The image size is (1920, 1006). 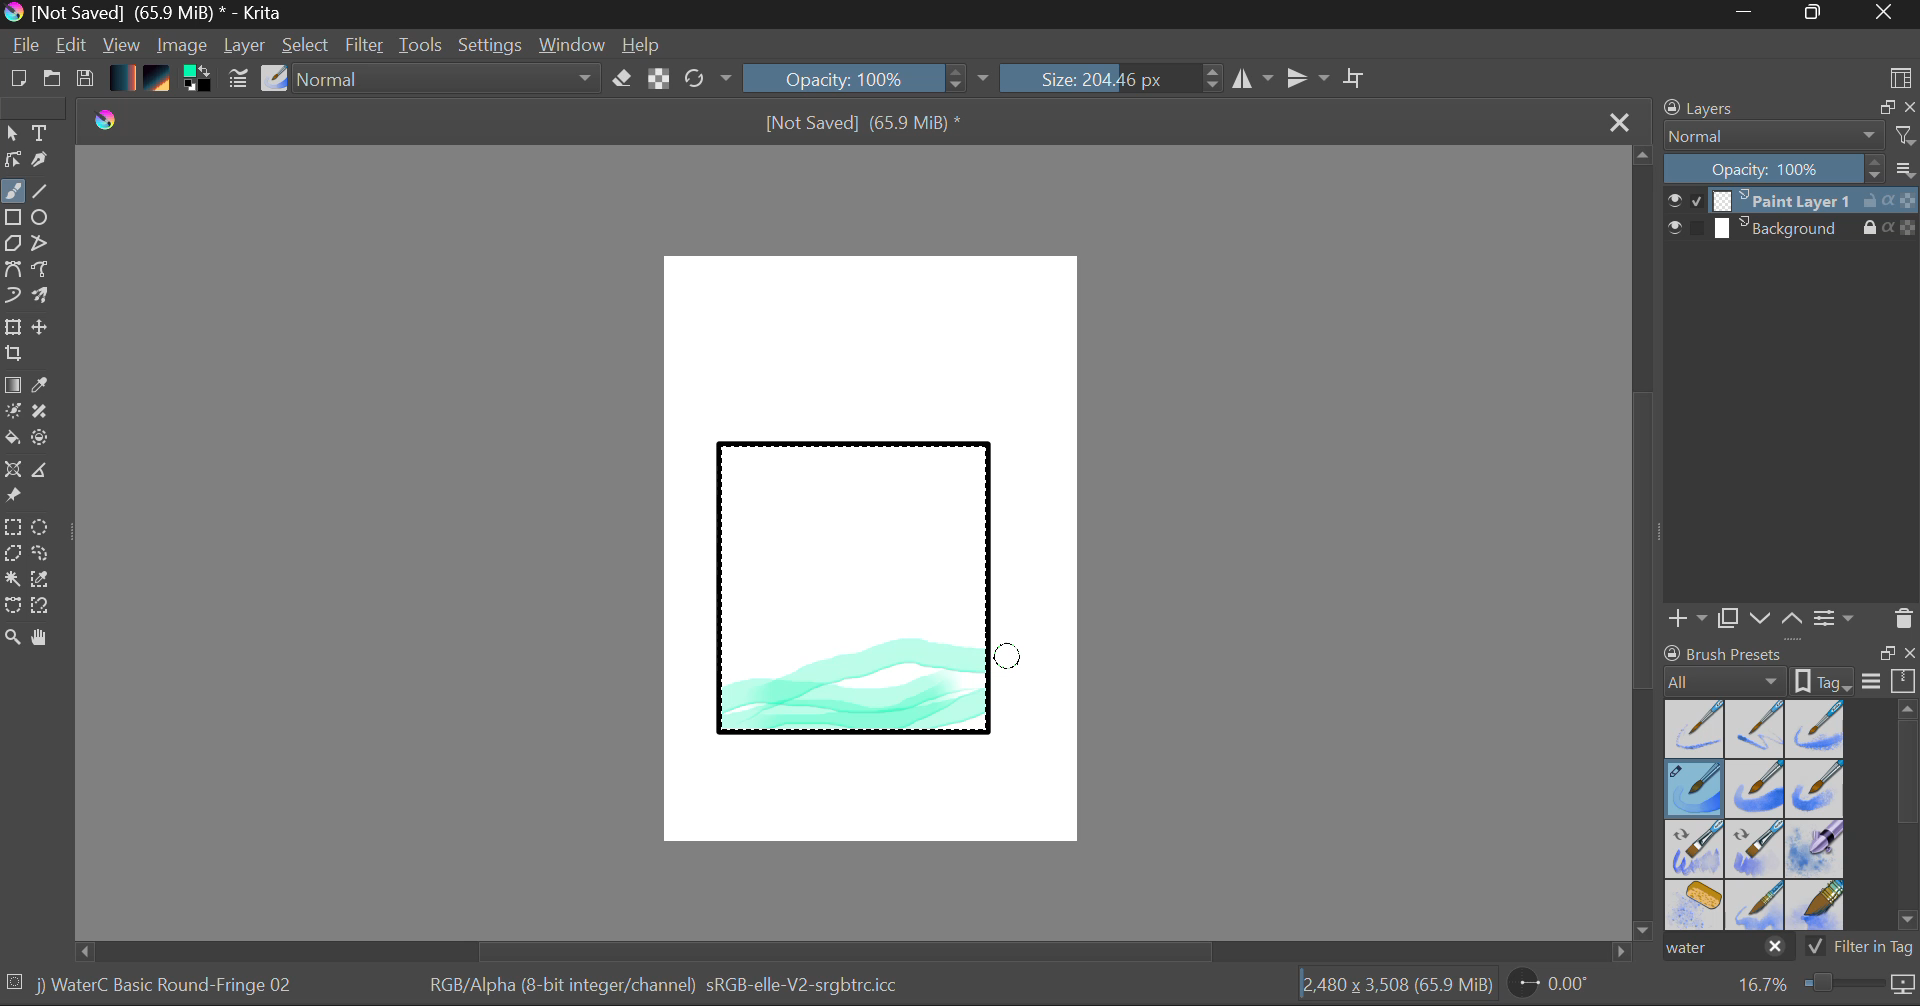 I want to click on Brush Settings, so click(x=236, y=80).